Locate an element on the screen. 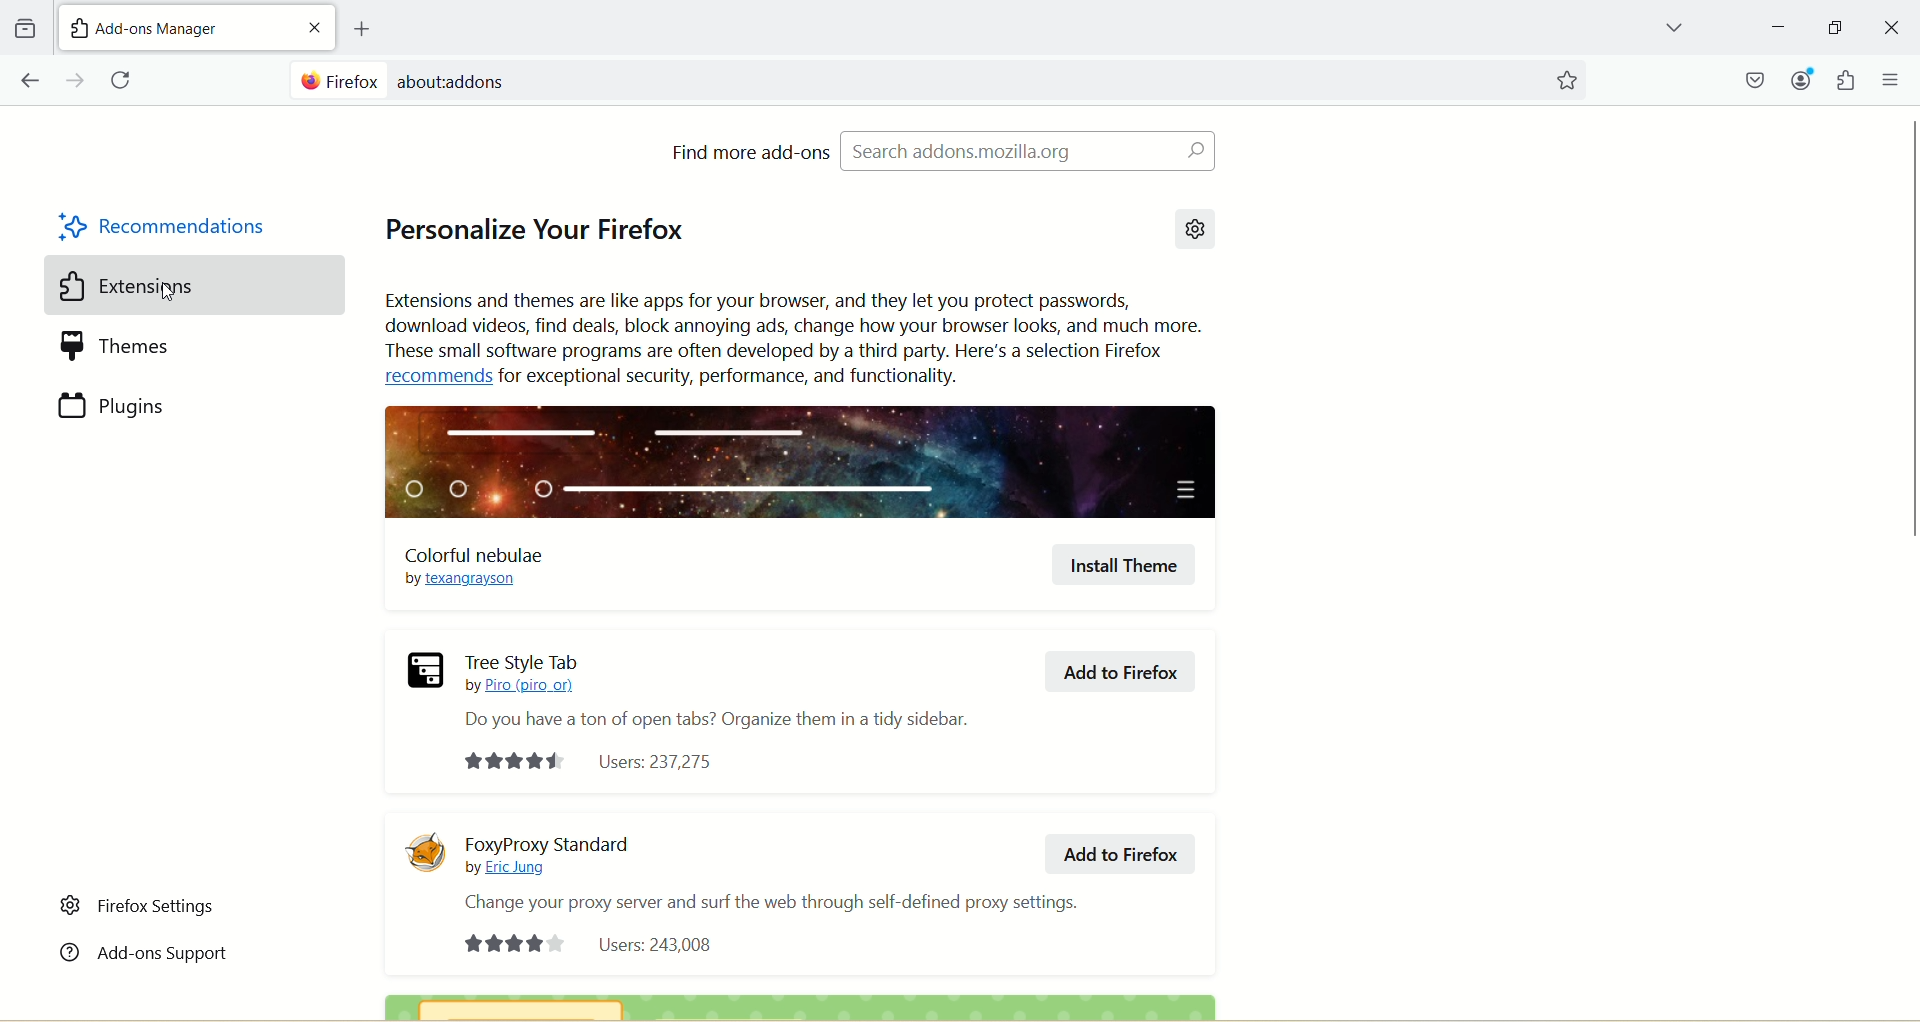 Image resolution: width=1920 pixels, height=1022 pixels. Move Forwards is located at coordinates (77, 80).